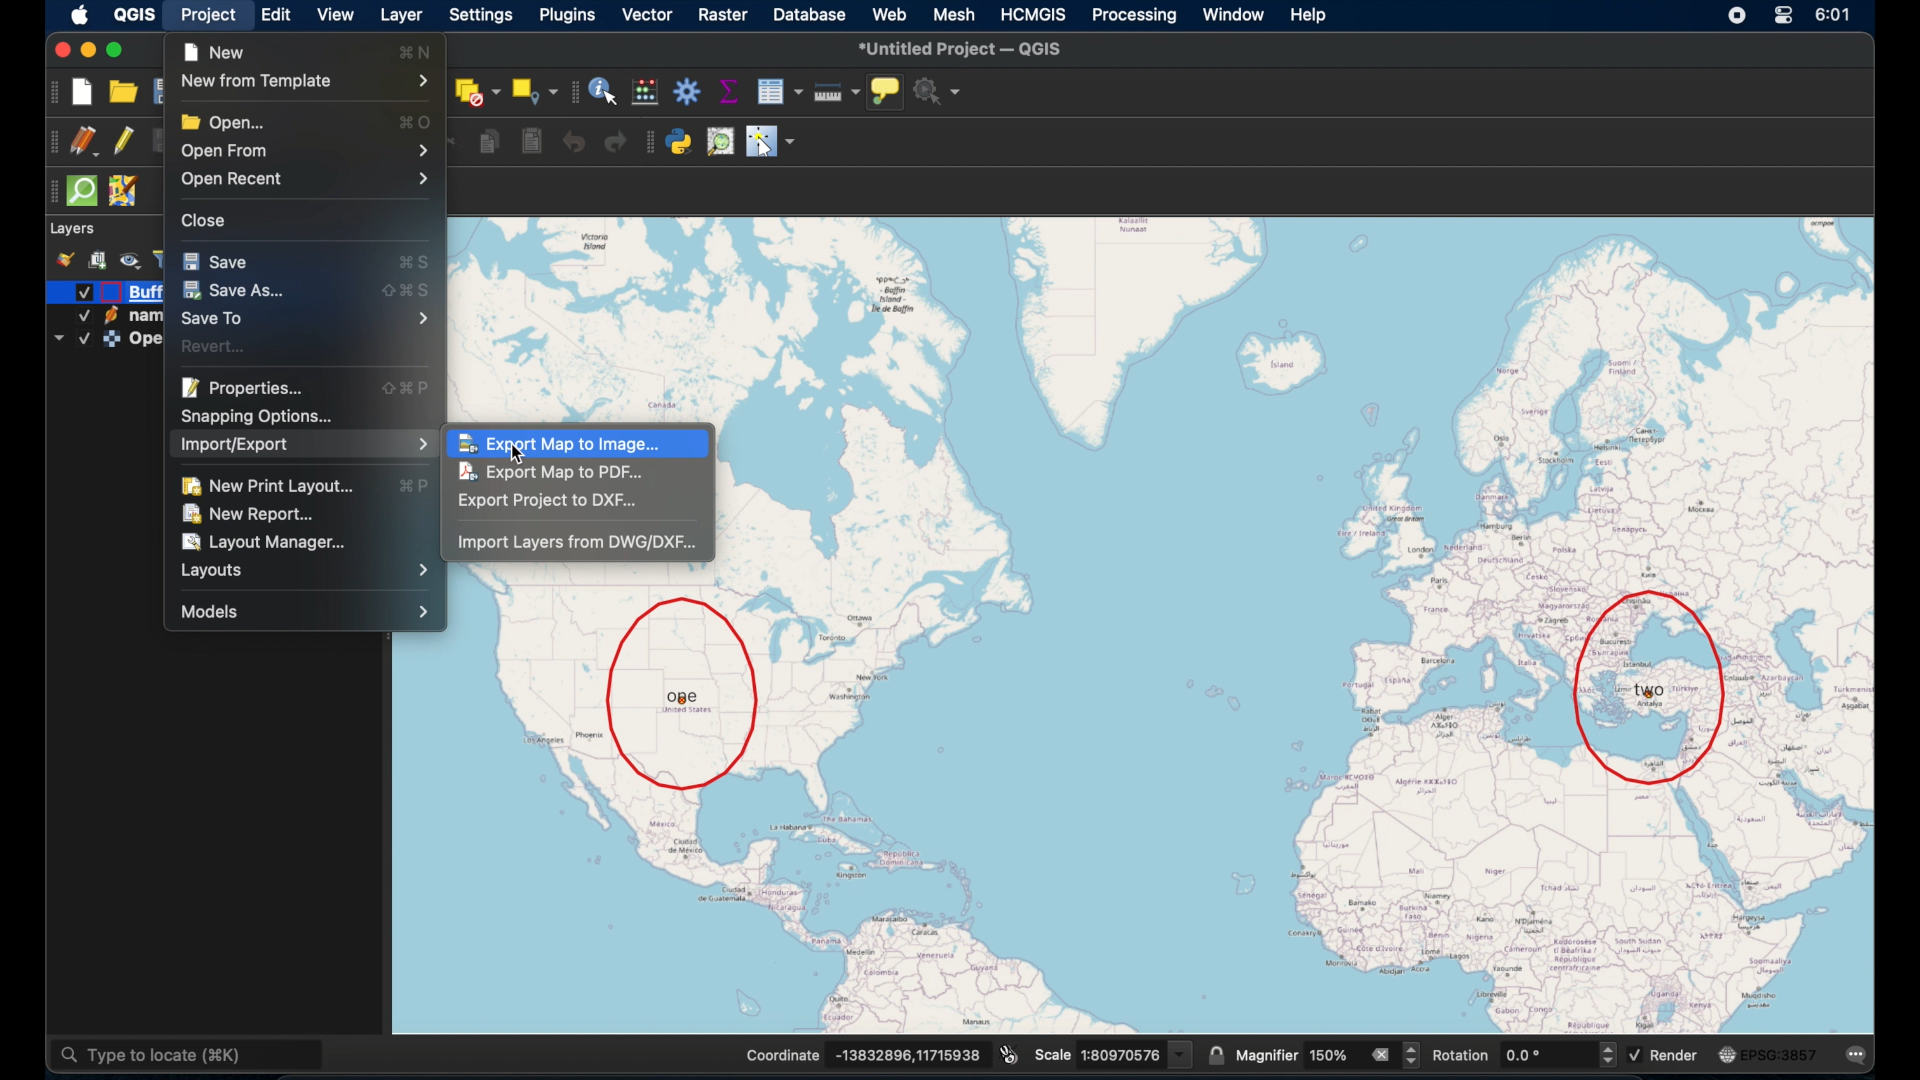  I want to click on drag handle, so click(575, 91).